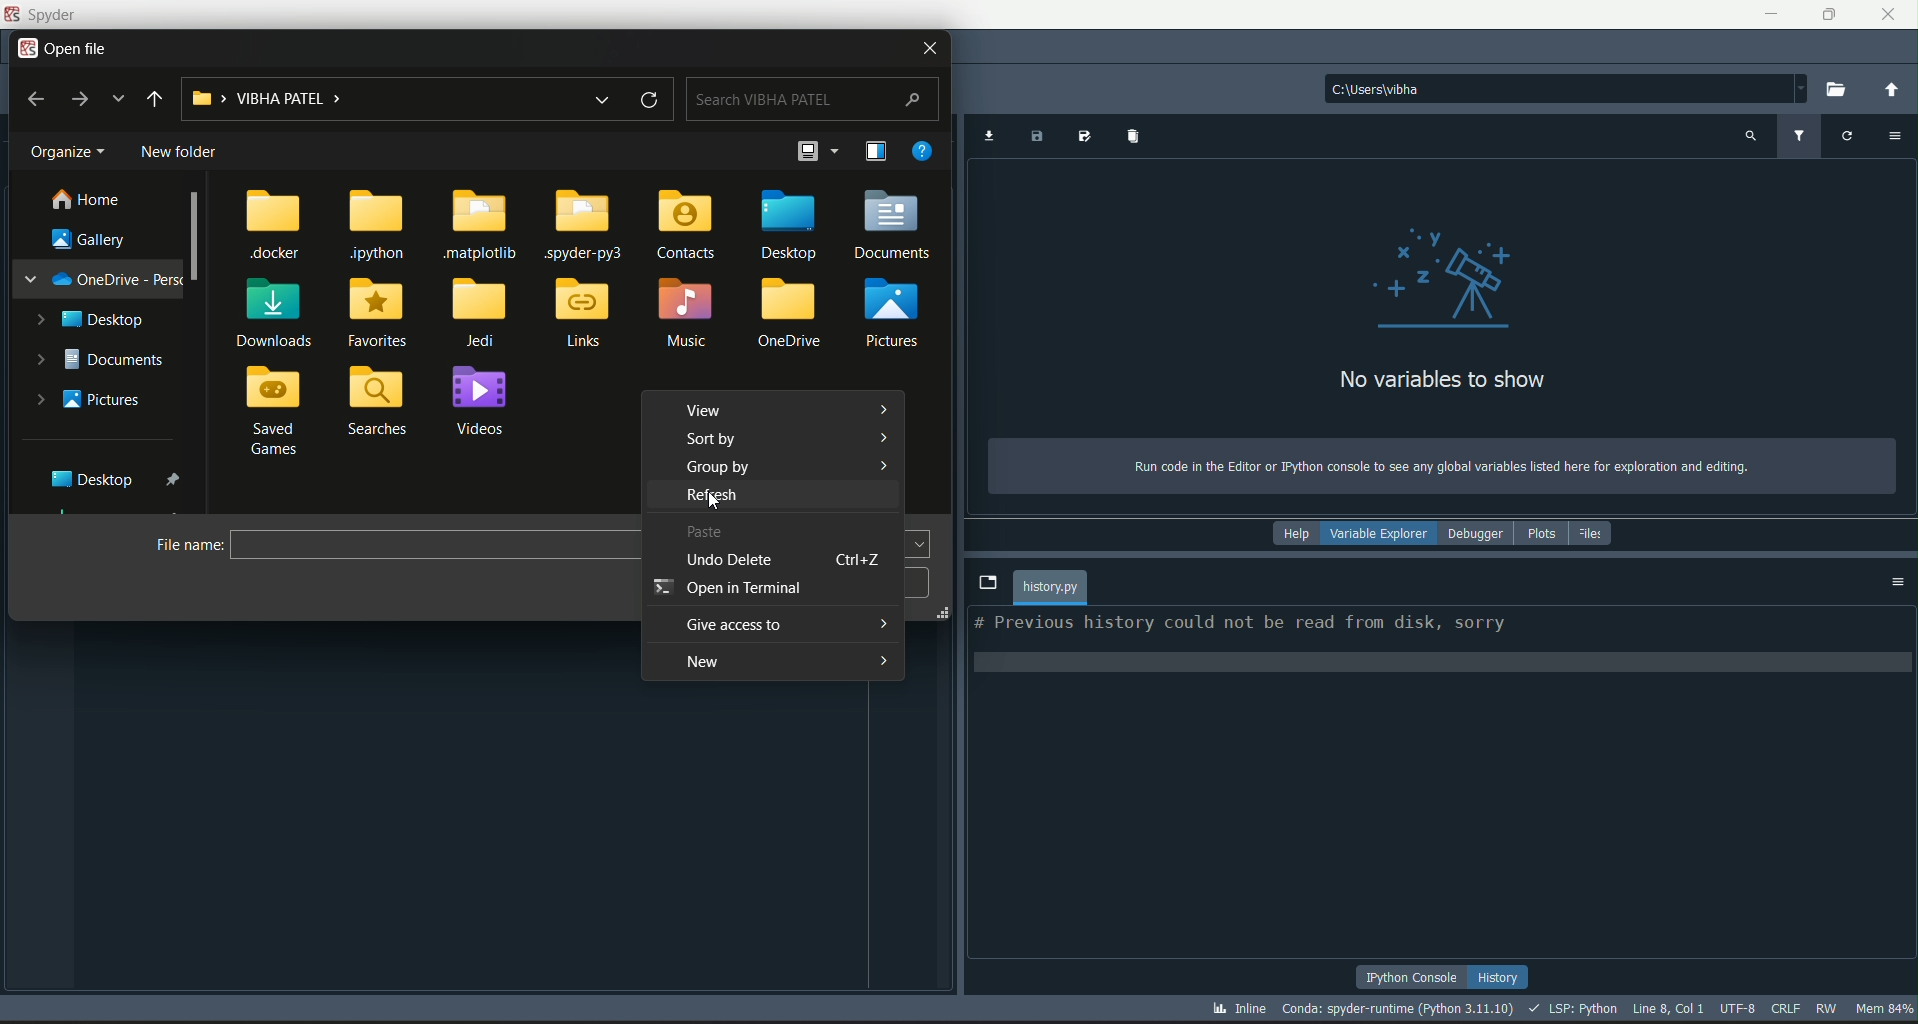 The width and height of the screenshot is (1918, 1024). What do you see at coordinates (485, 225) in the screenshot?
I see `.matplotlib` at bounding box center [485, 225].